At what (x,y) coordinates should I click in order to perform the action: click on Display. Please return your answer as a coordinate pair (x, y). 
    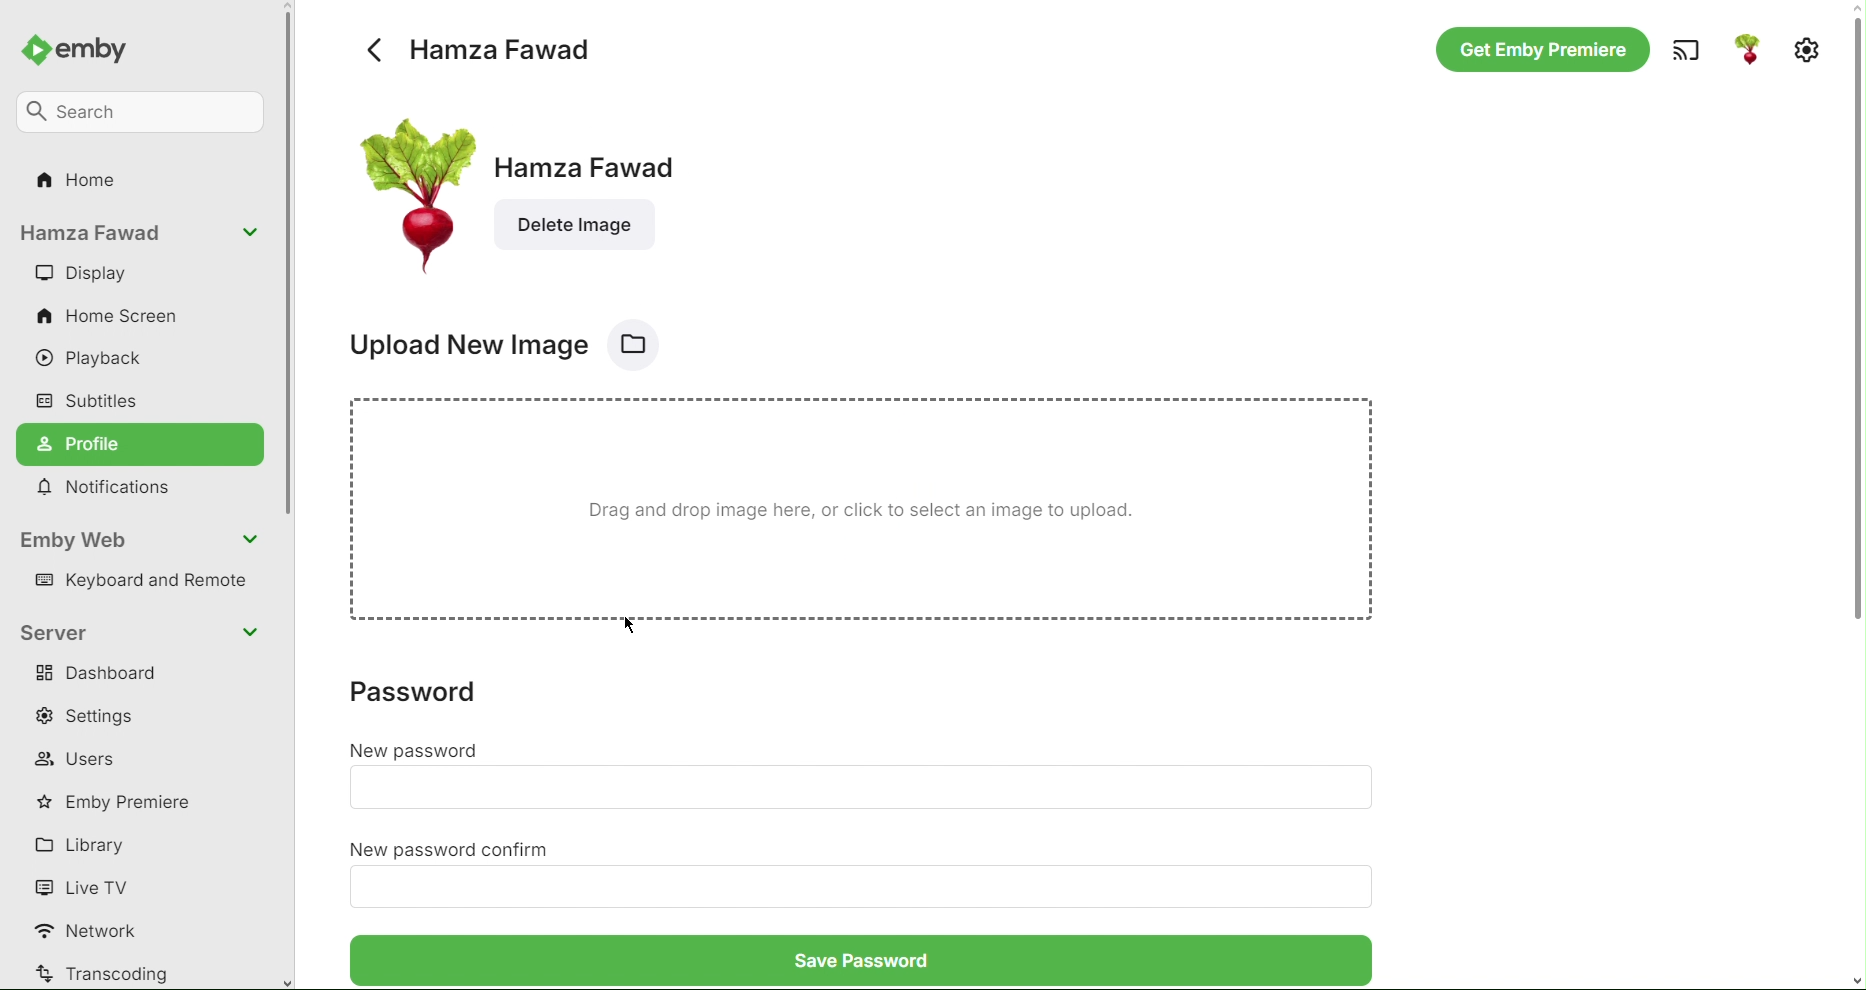
    Looking at the image, I should click on (81, 274).